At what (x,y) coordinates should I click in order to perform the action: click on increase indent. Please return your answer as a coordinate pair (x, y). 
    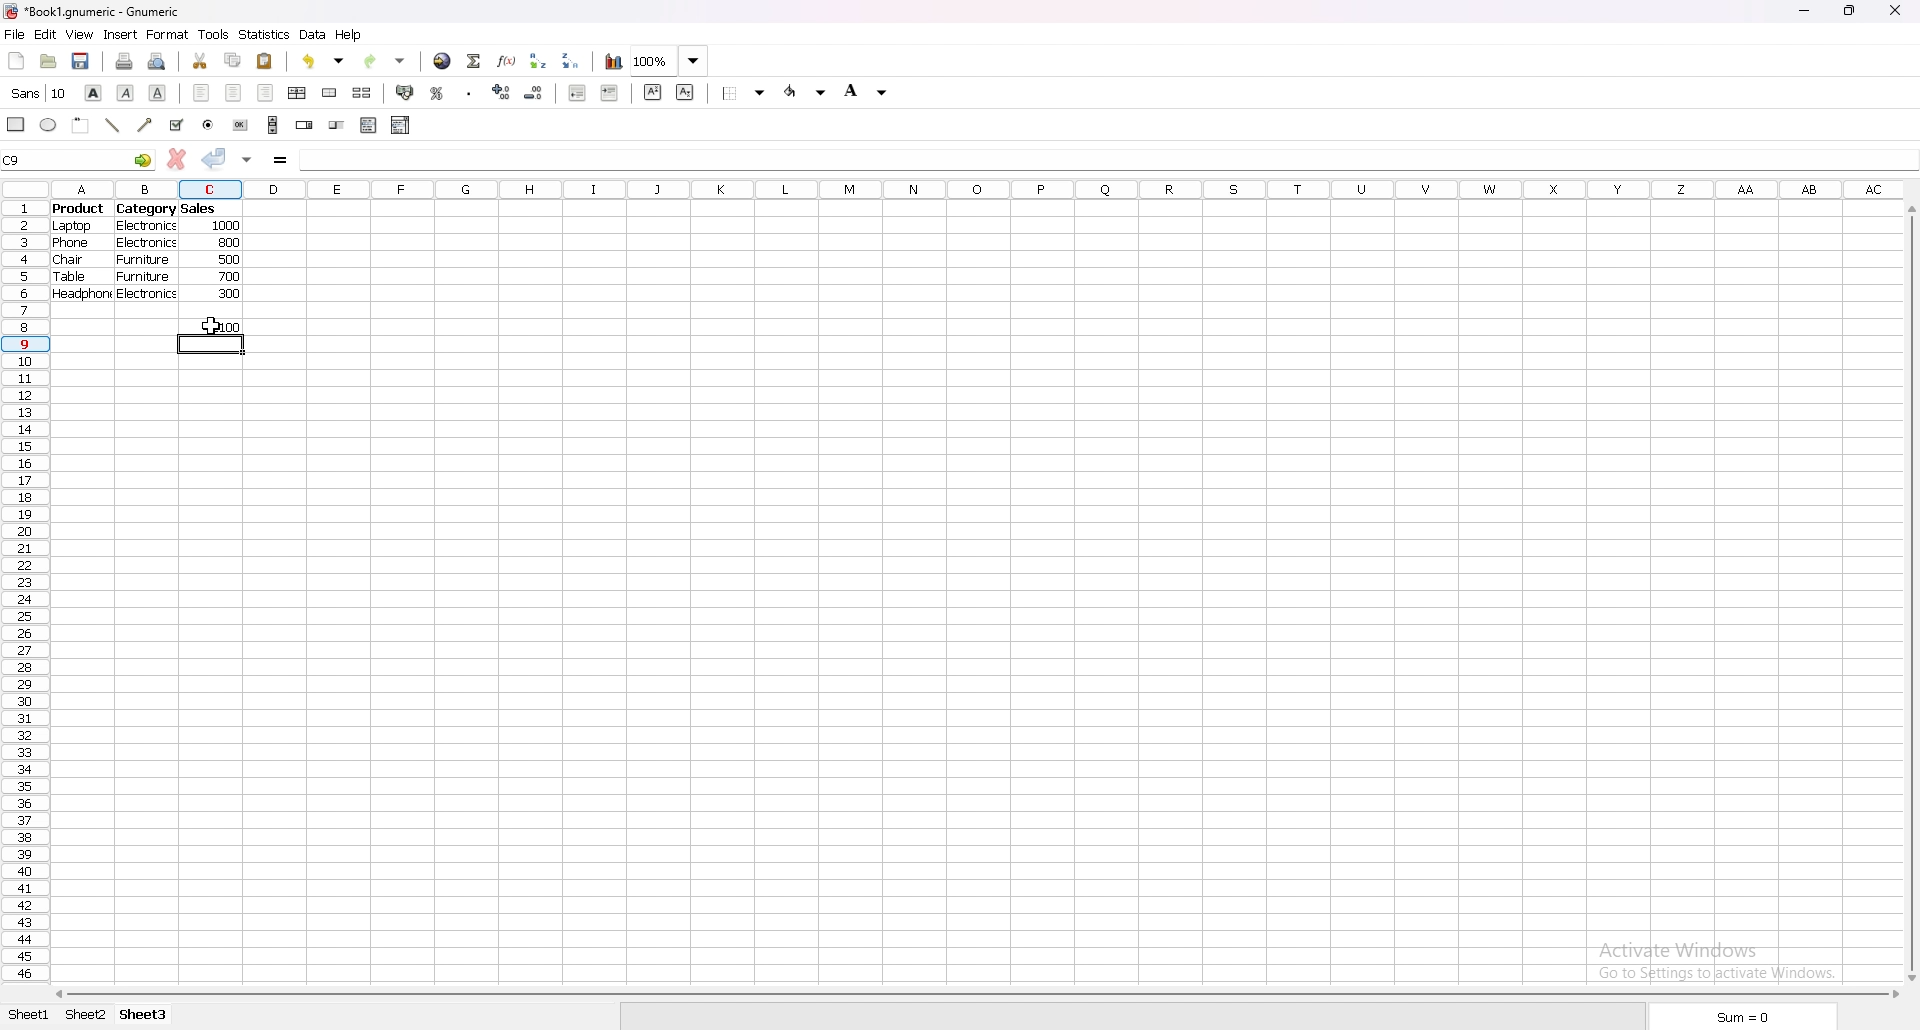
    Looking at the image, I should click on (609, 93).